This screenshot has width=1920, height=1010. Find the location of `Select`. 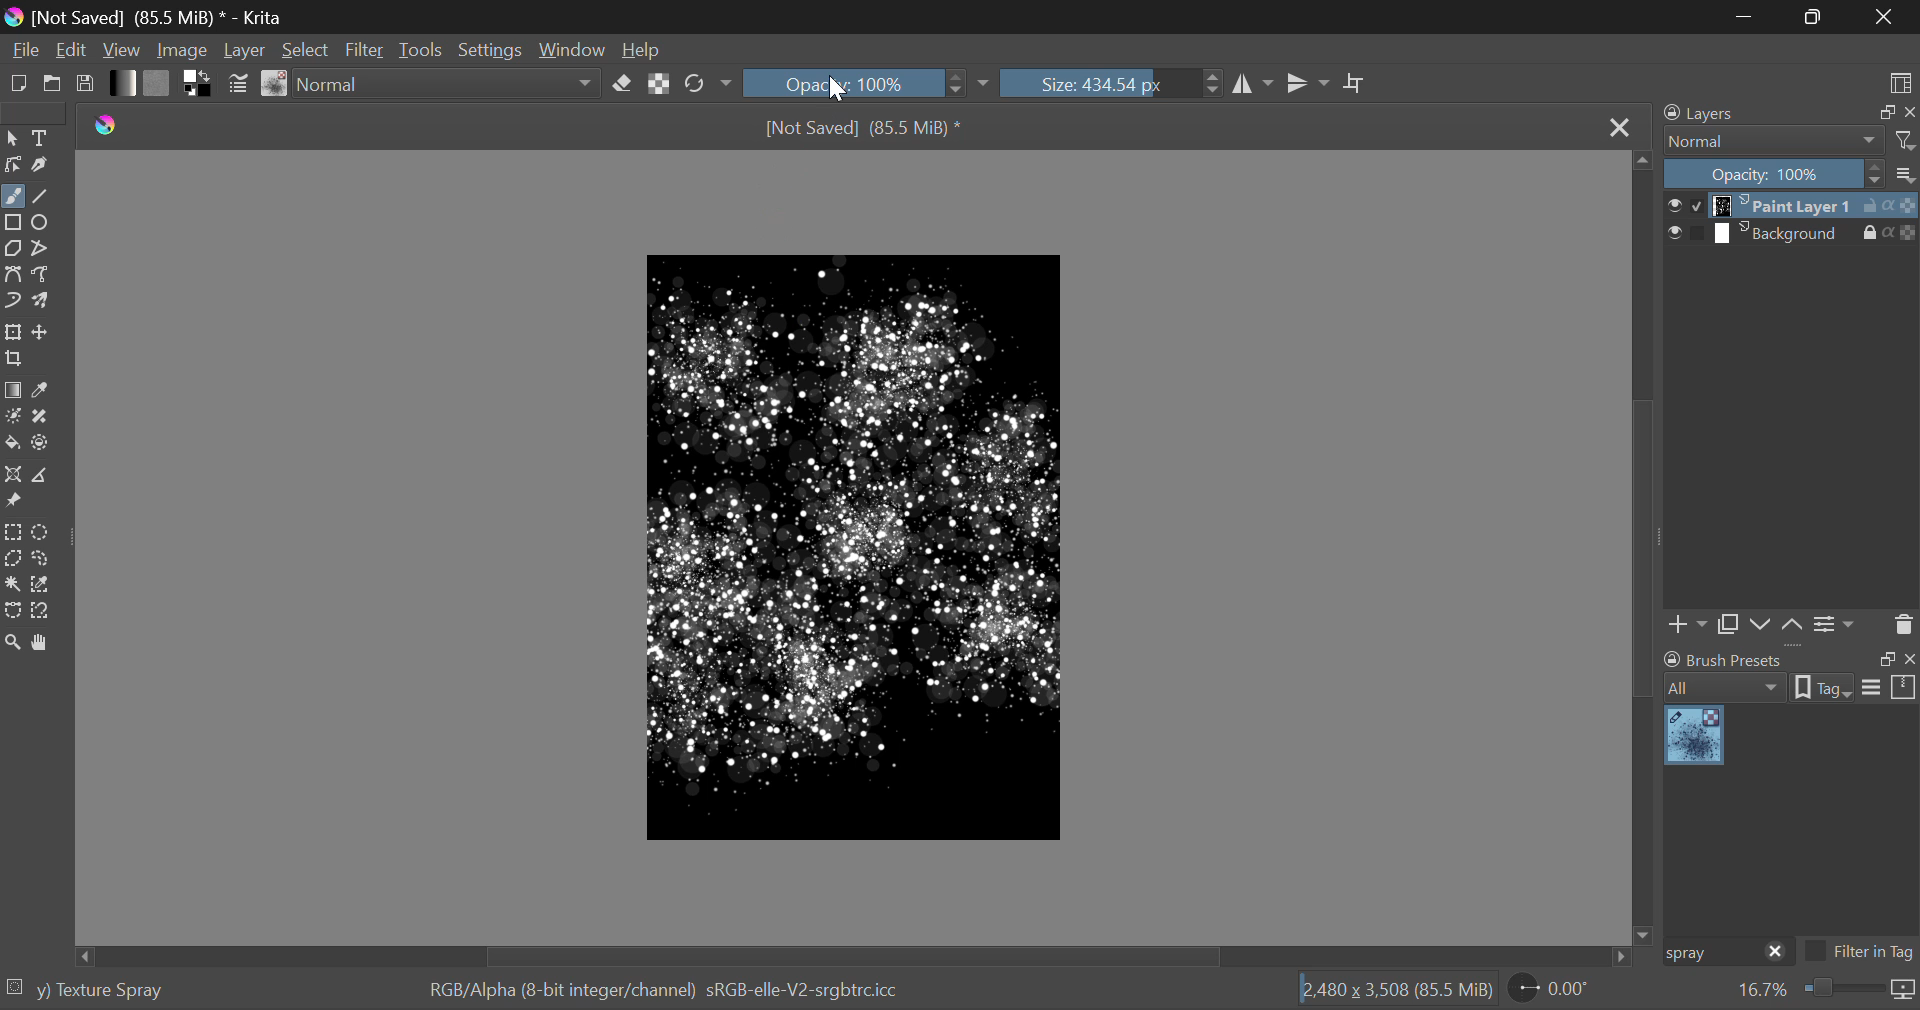

Select is located at coordinates (12, 138).